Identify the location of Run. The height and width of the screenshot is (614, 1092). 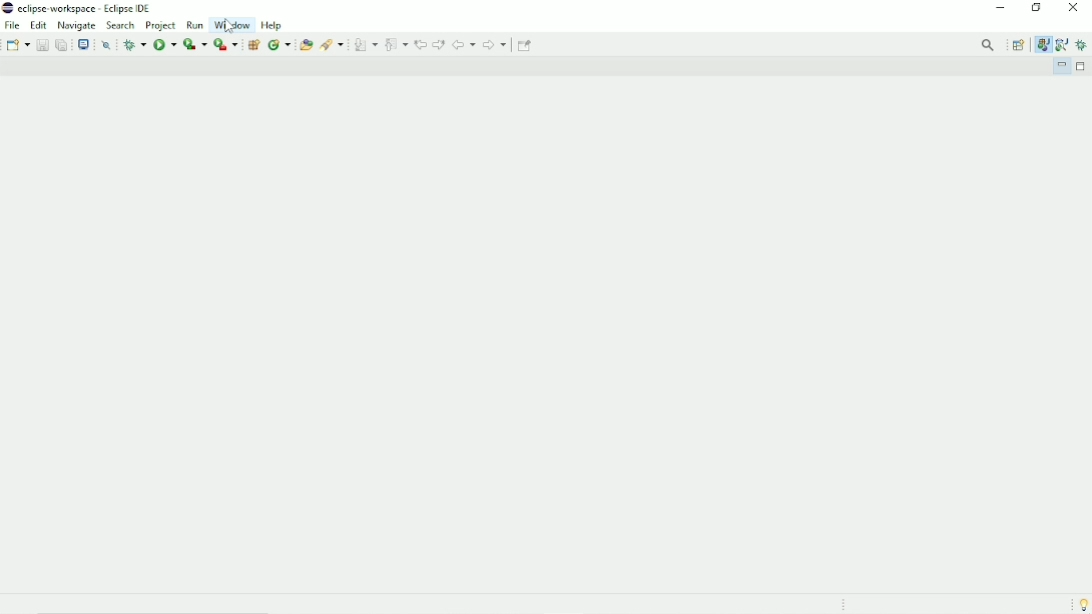
(194, 25).